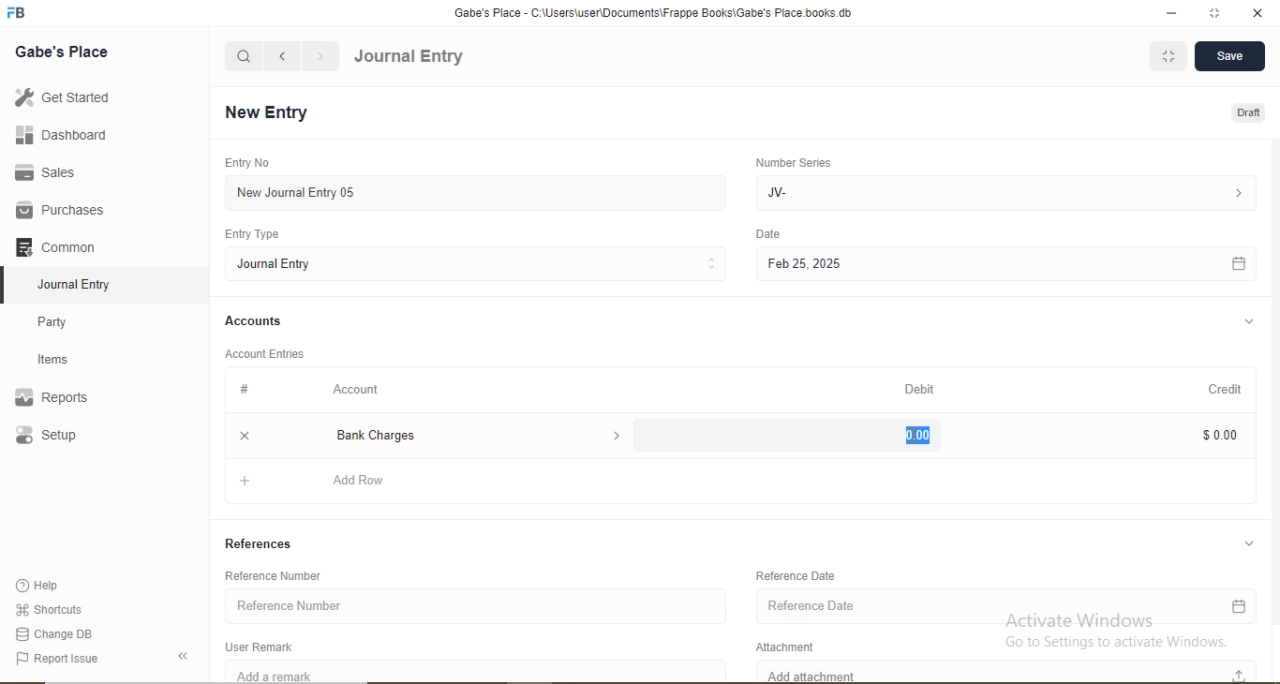 The width and height of the screenshot is (1280, 684). Describe the element at coordinates (1003, 191) in the screenshot. I see `JV-` at that location.